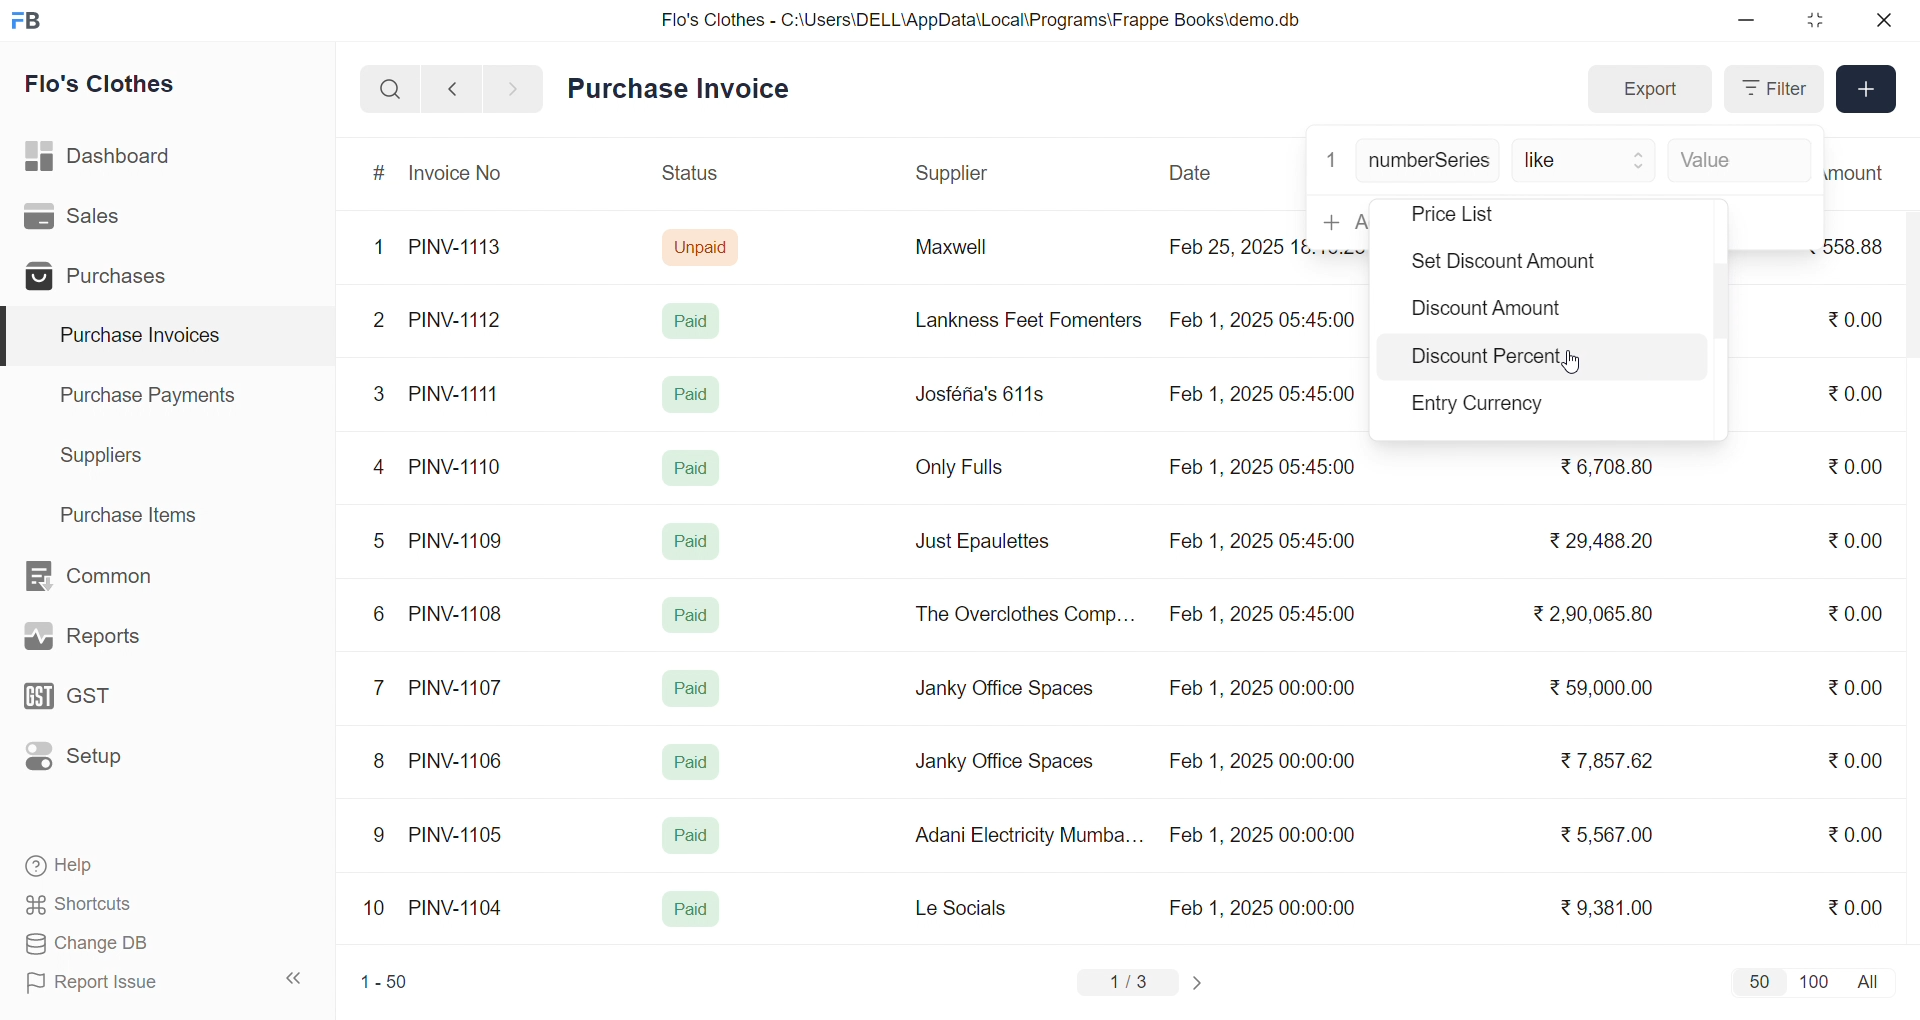  What do you see at coordinates (1260, 396) in the screenshot?
I see `Feb 1, 2025 05:45:00` at bounding box center [1260, 396].